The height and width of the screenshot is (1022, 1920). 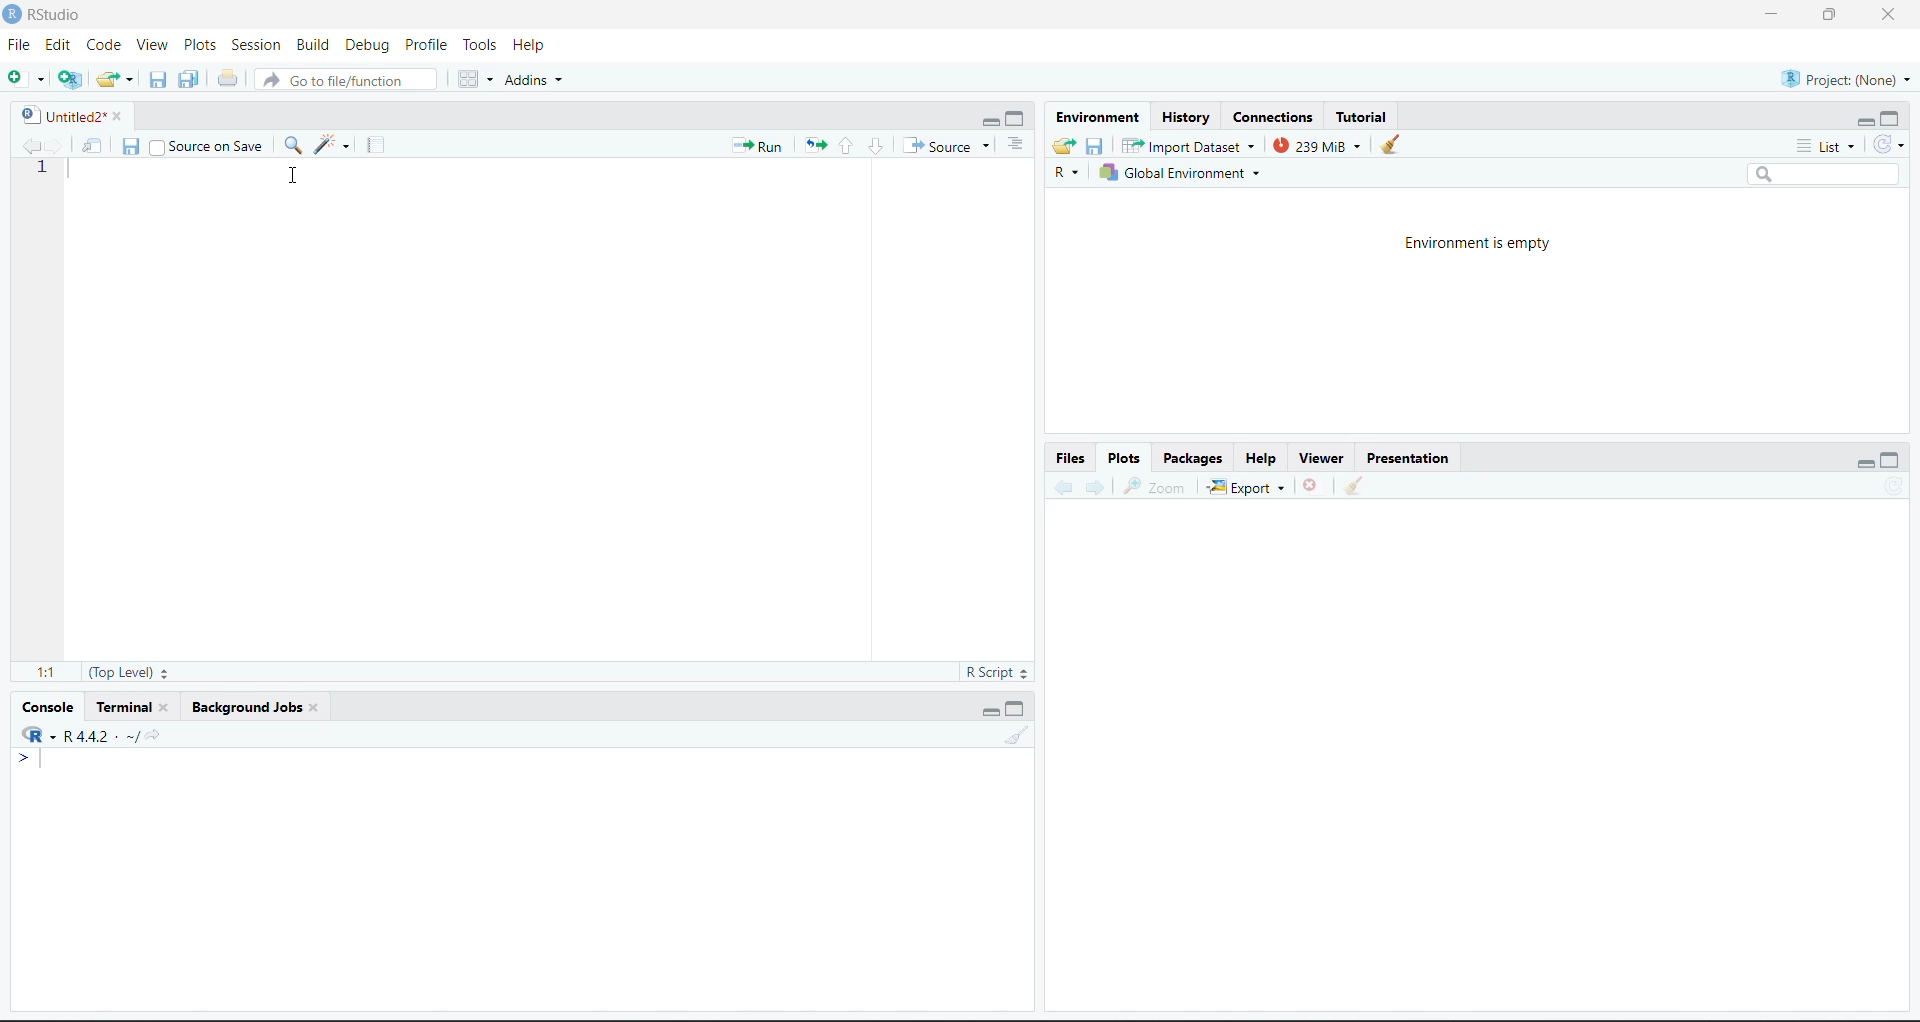 I want to click on Re-run the previous code region (Ctrl + Alt + P), so click(x=815, y=145).